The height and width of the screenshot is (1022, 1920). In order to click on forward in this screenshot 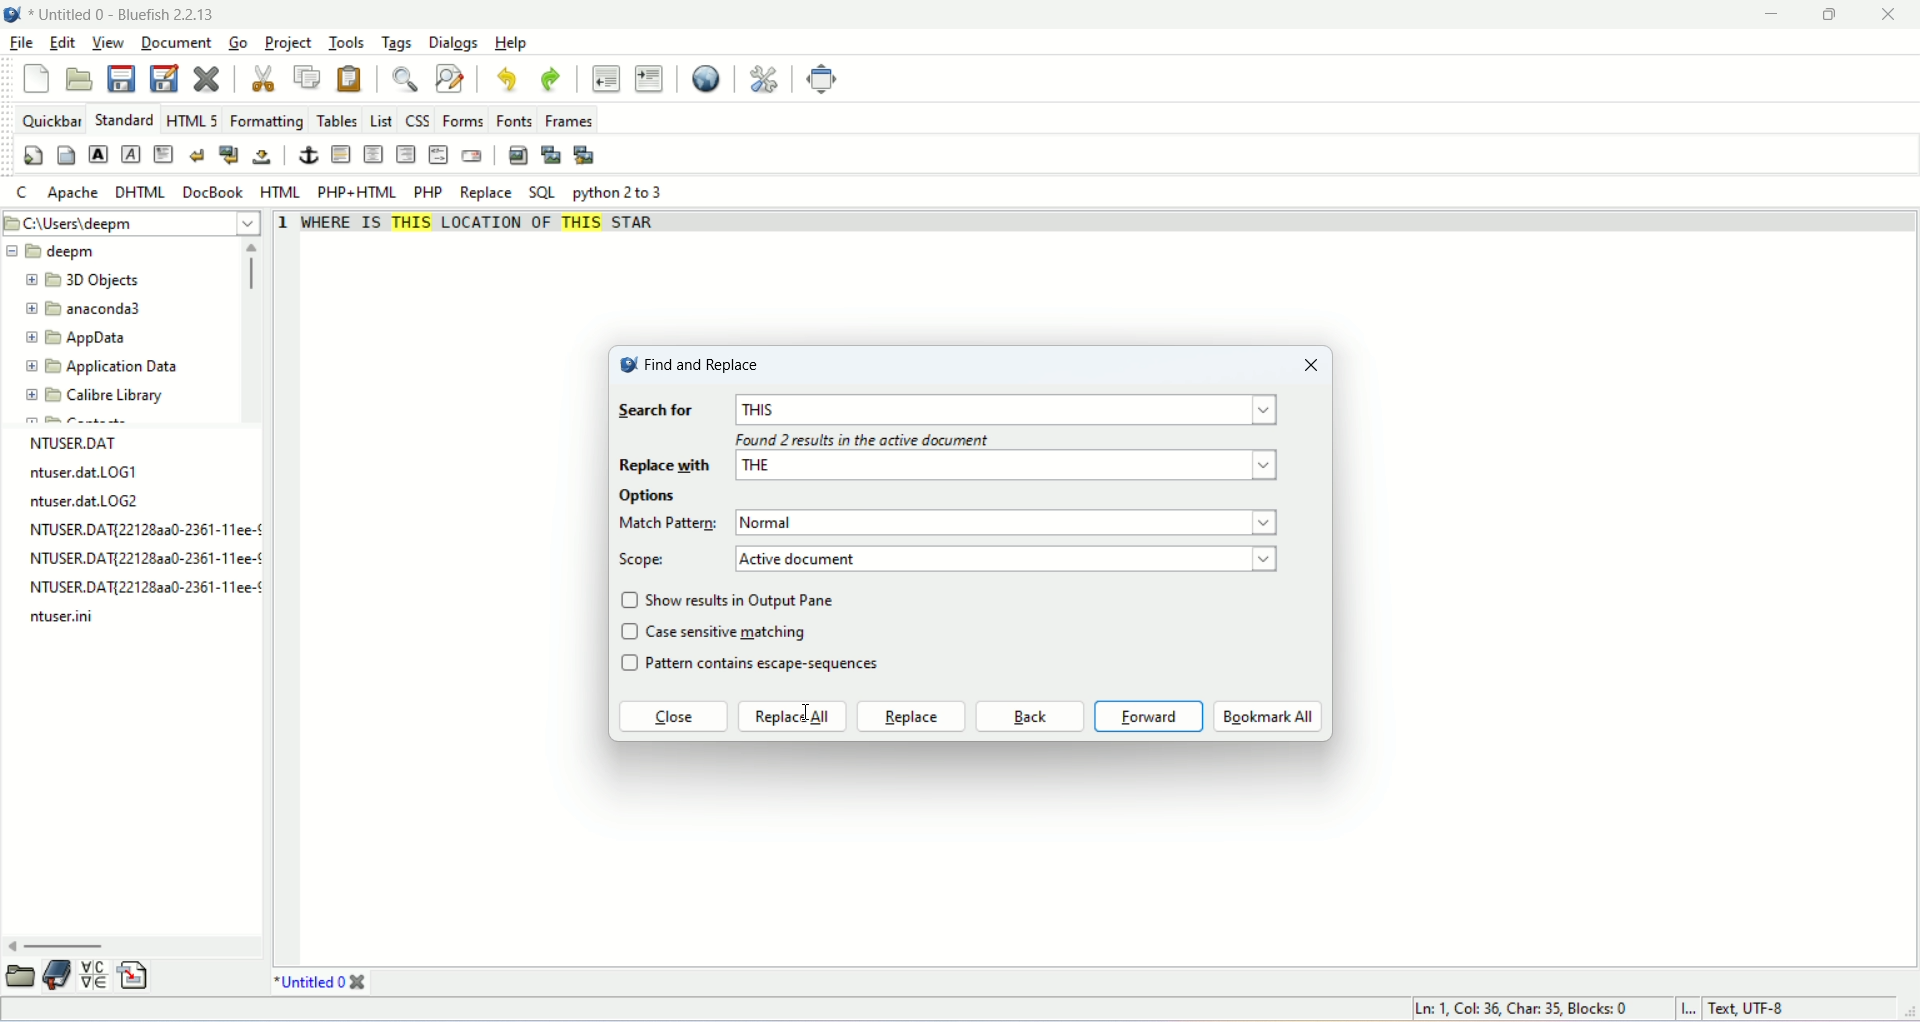, I will do `click(1149, 716)`.